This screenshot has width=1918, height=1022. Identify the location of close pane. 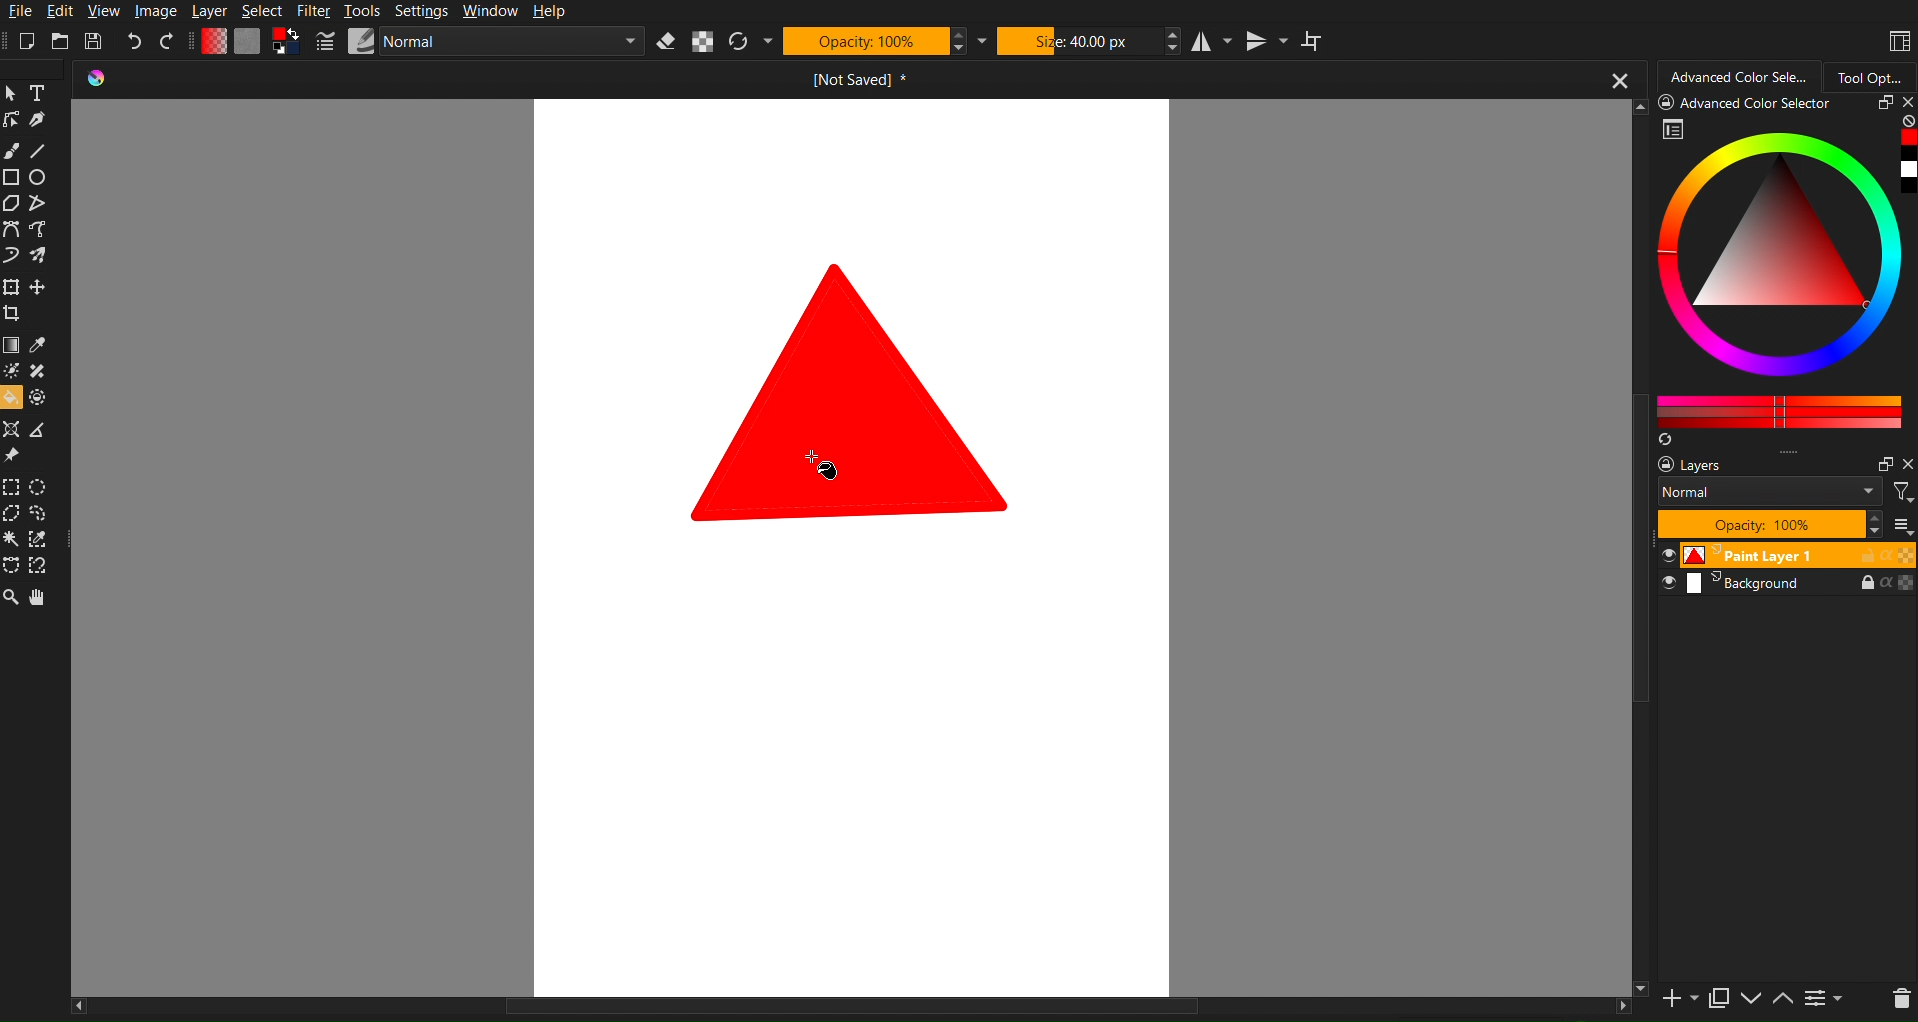
(1906, 464).